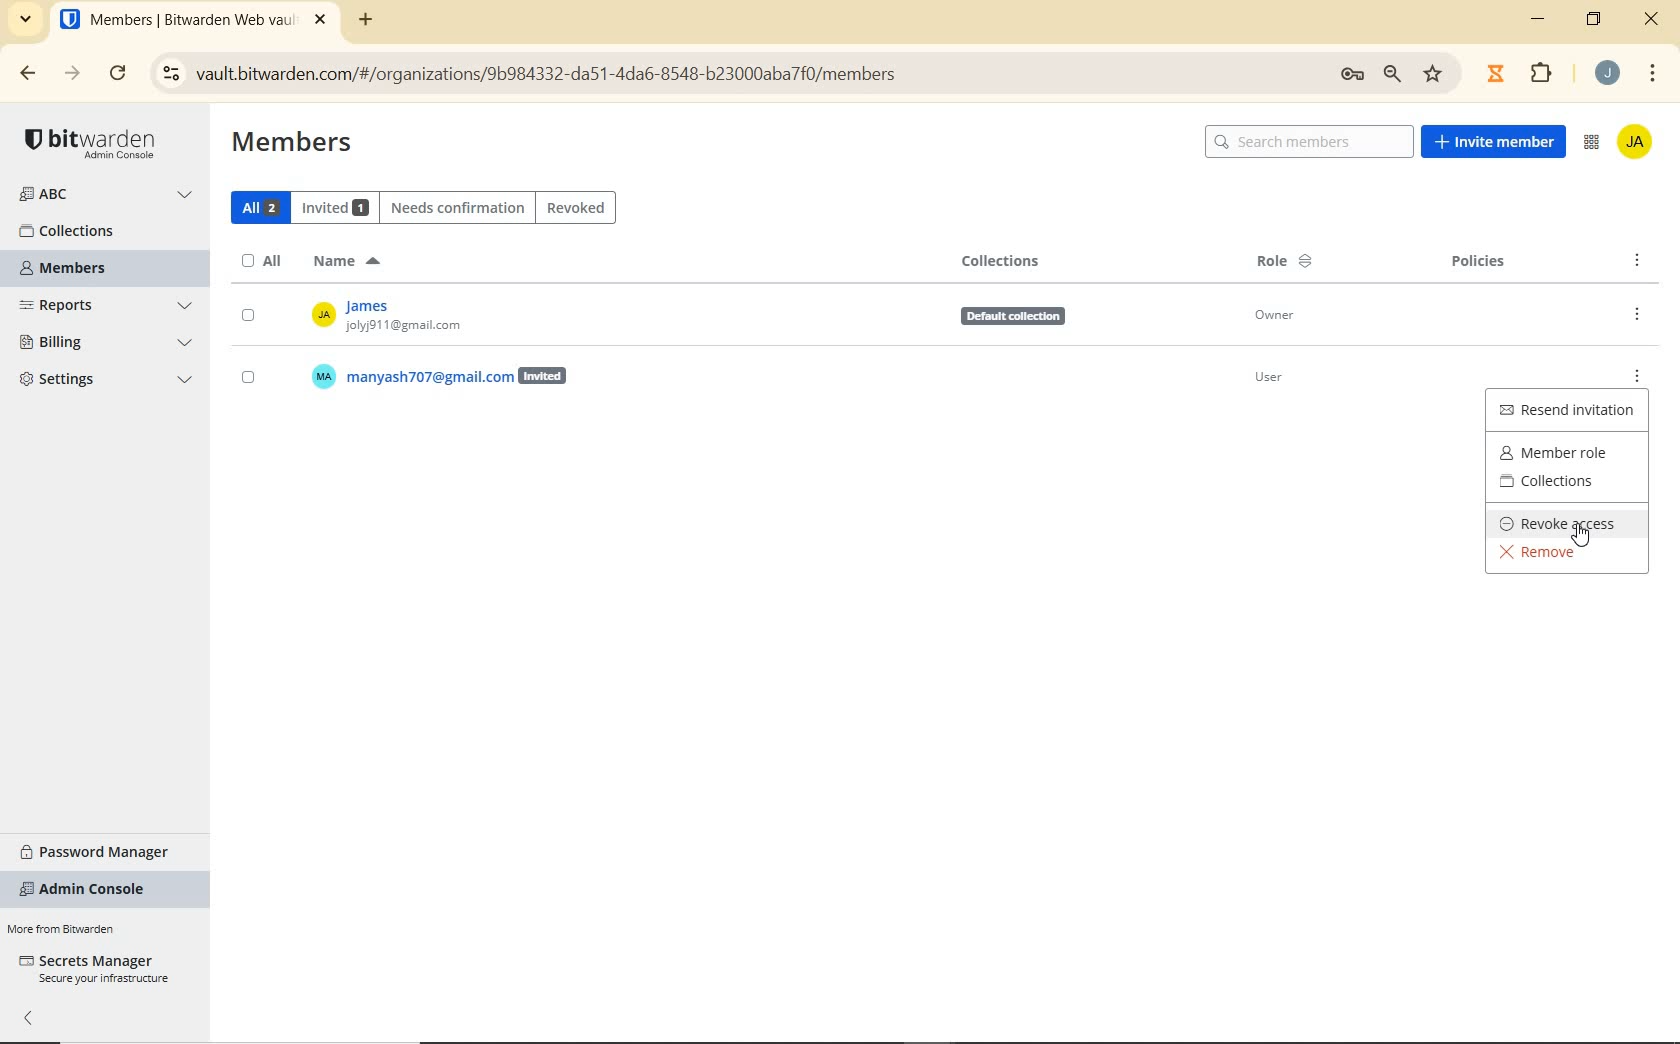  I want to click on ADDRESS BAR, so click(803, 72).